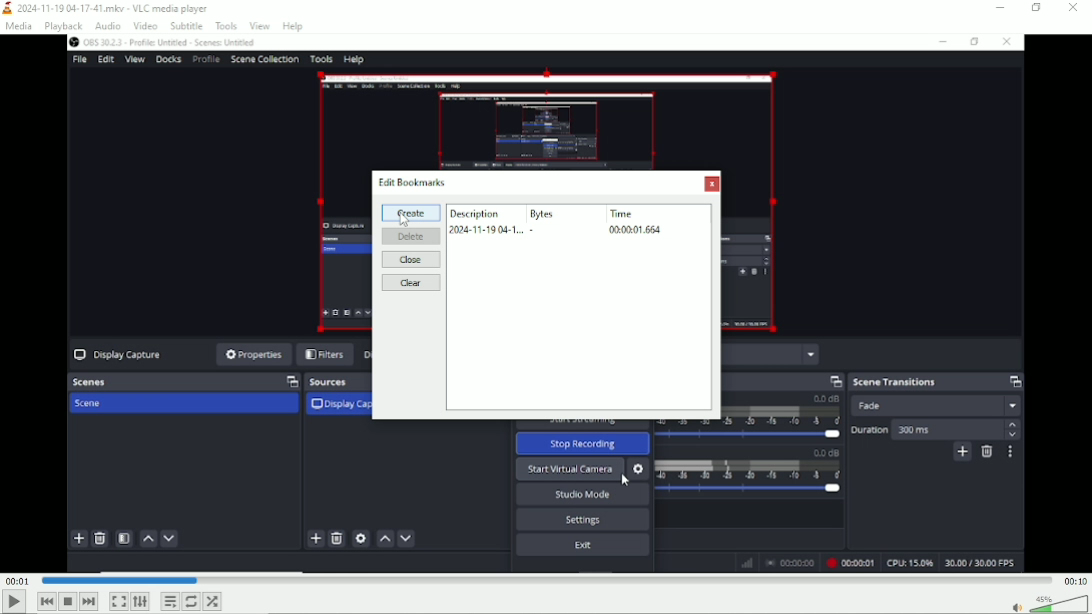  What do you see at coordinates (106, 25) in the screenshot?
I see `Audio` at bounding box center [106, 25].